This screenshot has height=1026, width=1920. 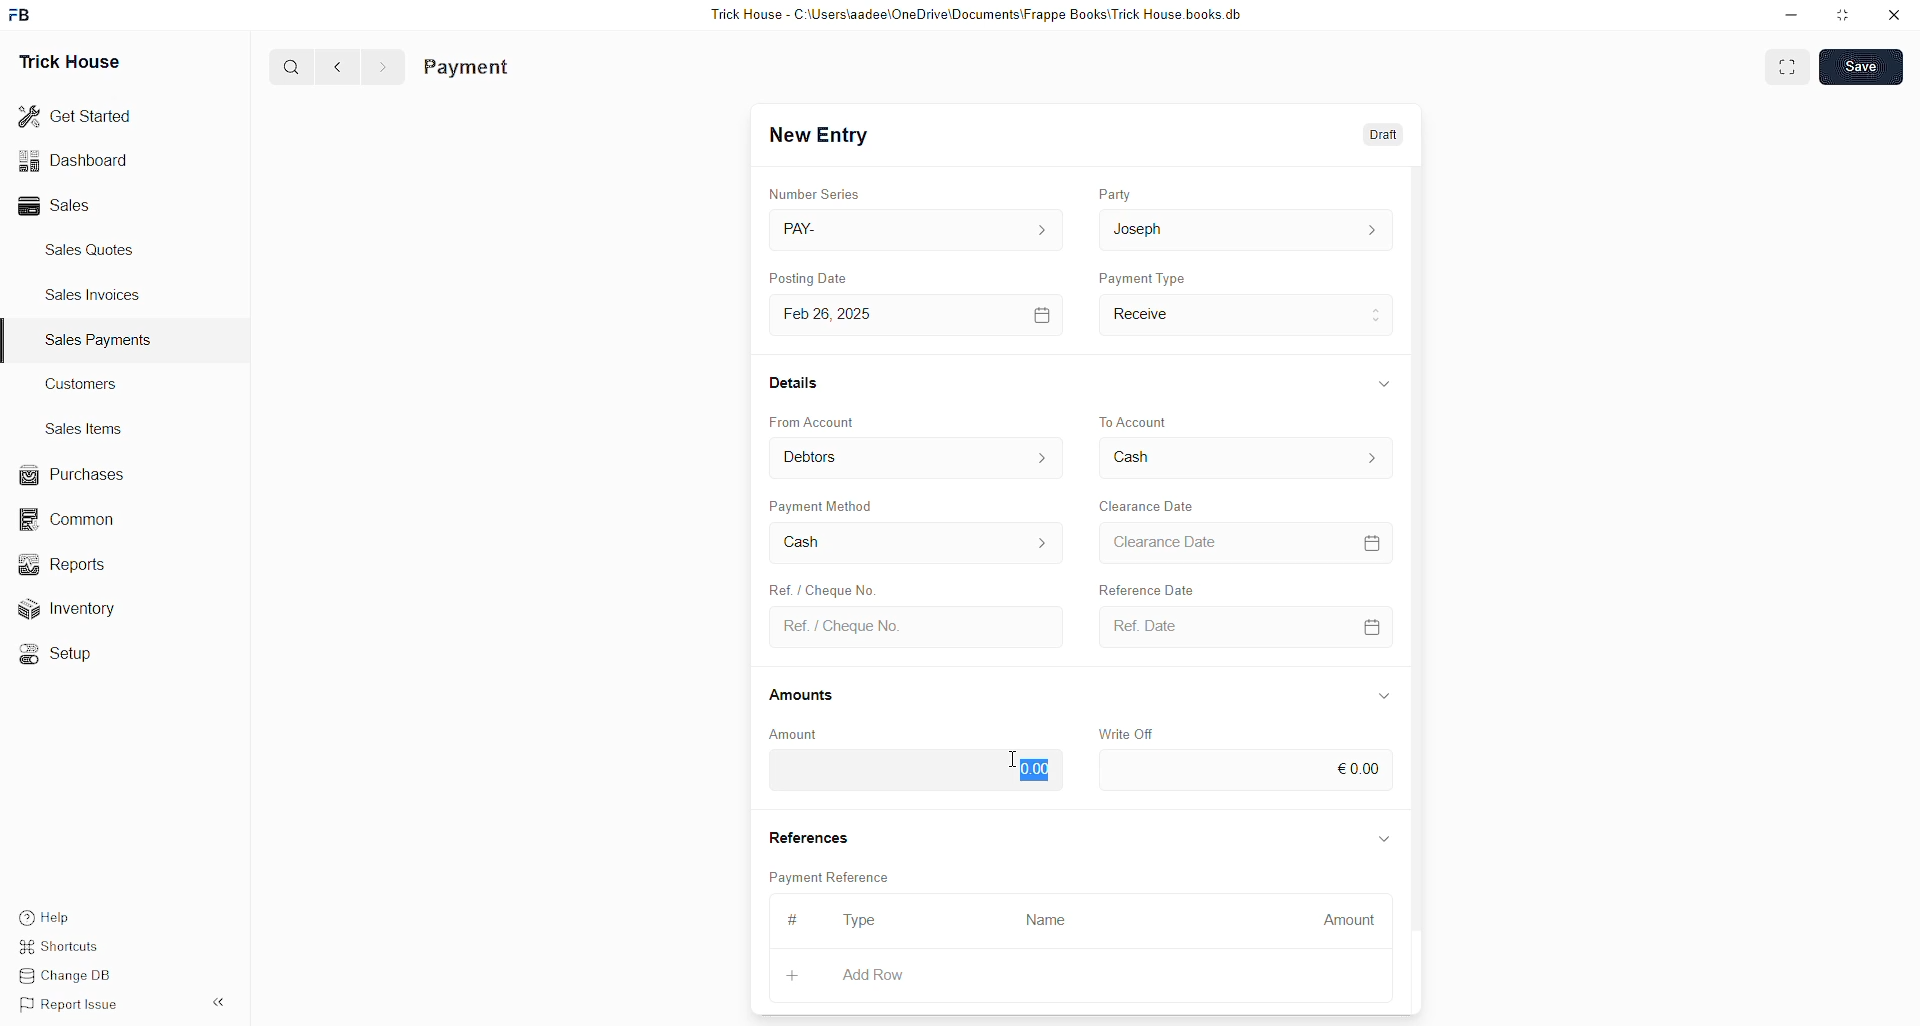 What do you see at coordinates (796, 382) in the screenshot?
I see `Details` at bounding box center [796, 382].